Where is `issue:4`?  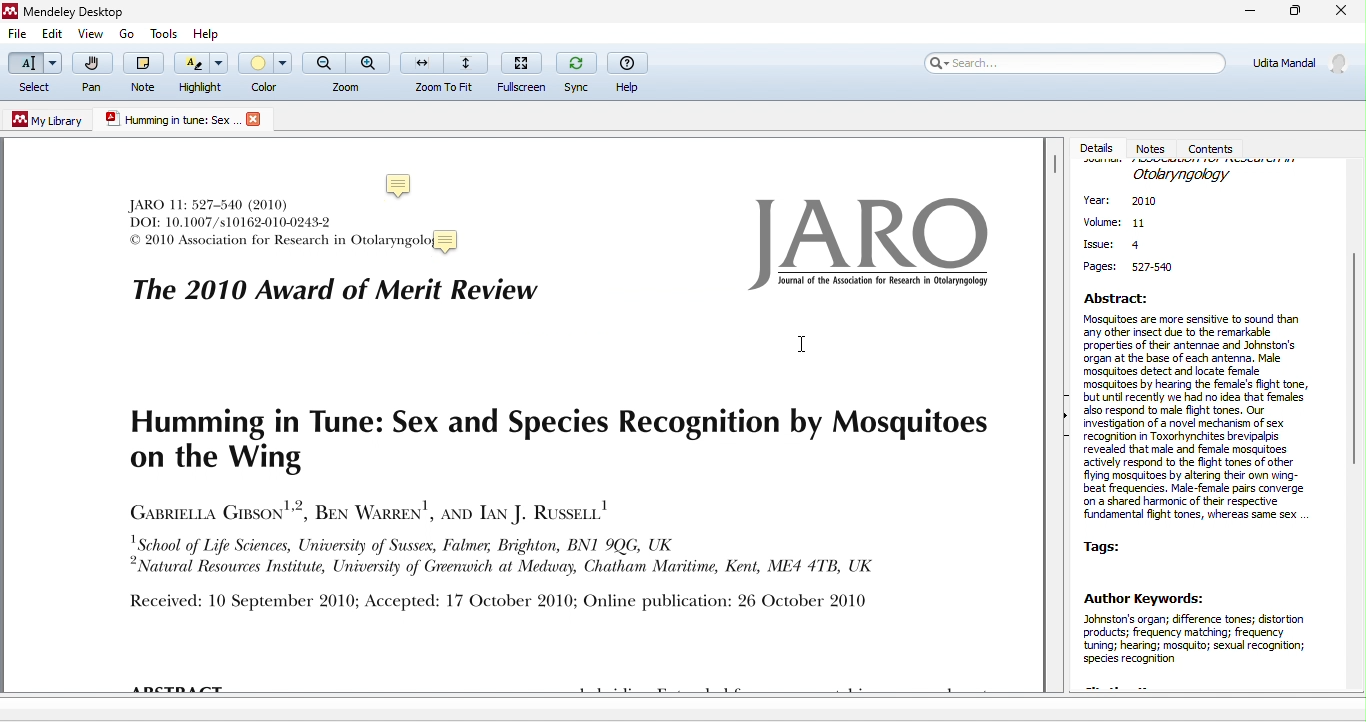 issue:4 is located at coordinates (1113, 243).